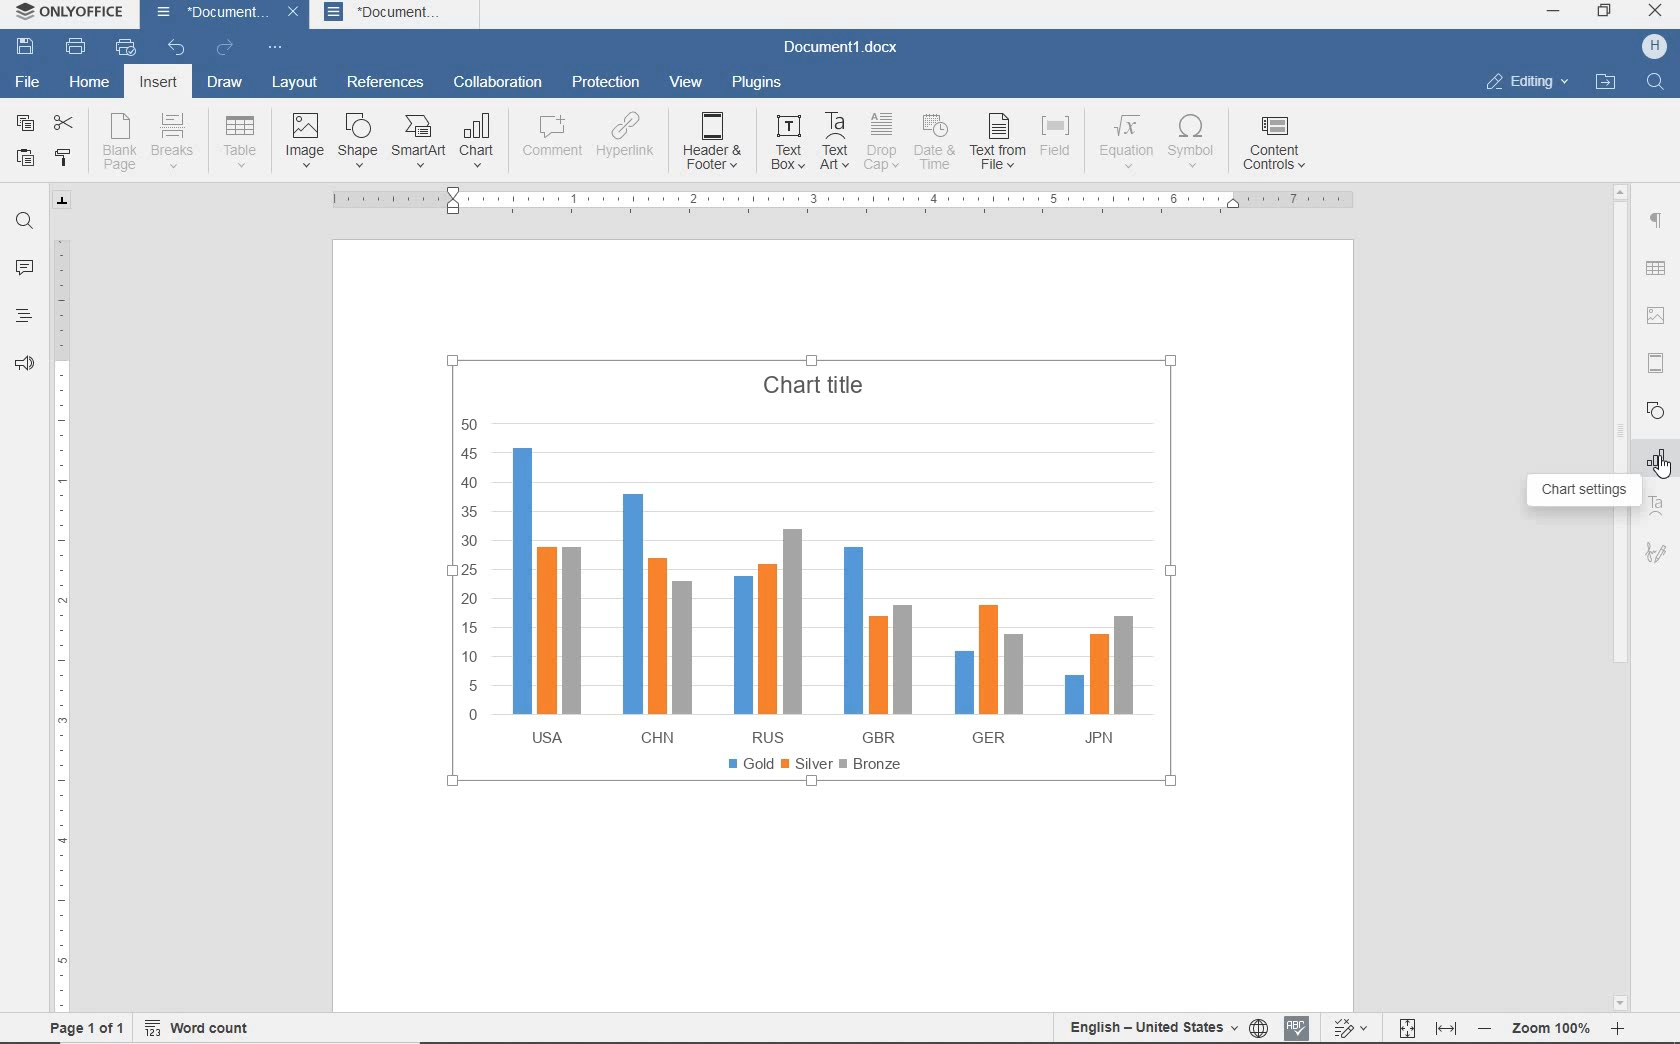 The image size is (1680, 1044). What do you see at coordinates (834, 144) in the screenshot?
I see `text art` at bounding box center [834, 144].